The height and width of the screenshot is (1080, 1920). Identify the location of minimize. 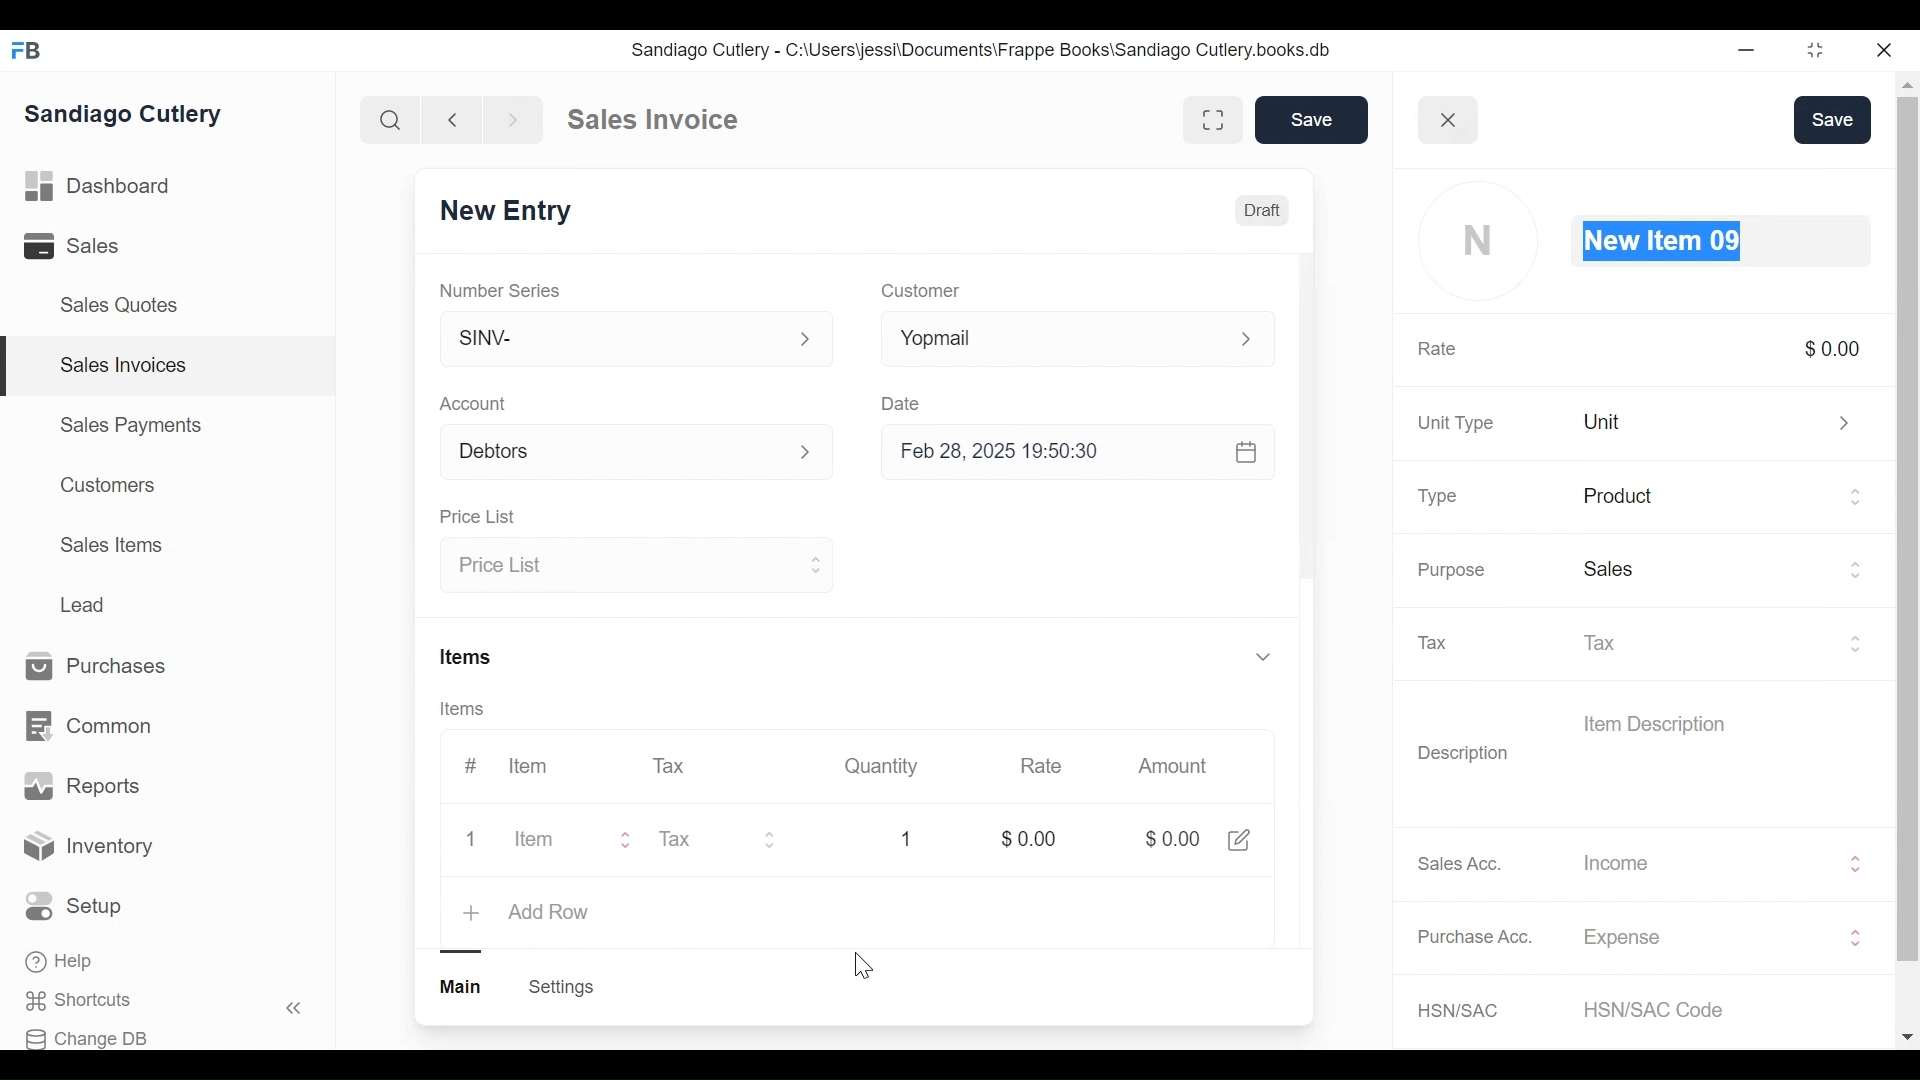
(1746, 49).